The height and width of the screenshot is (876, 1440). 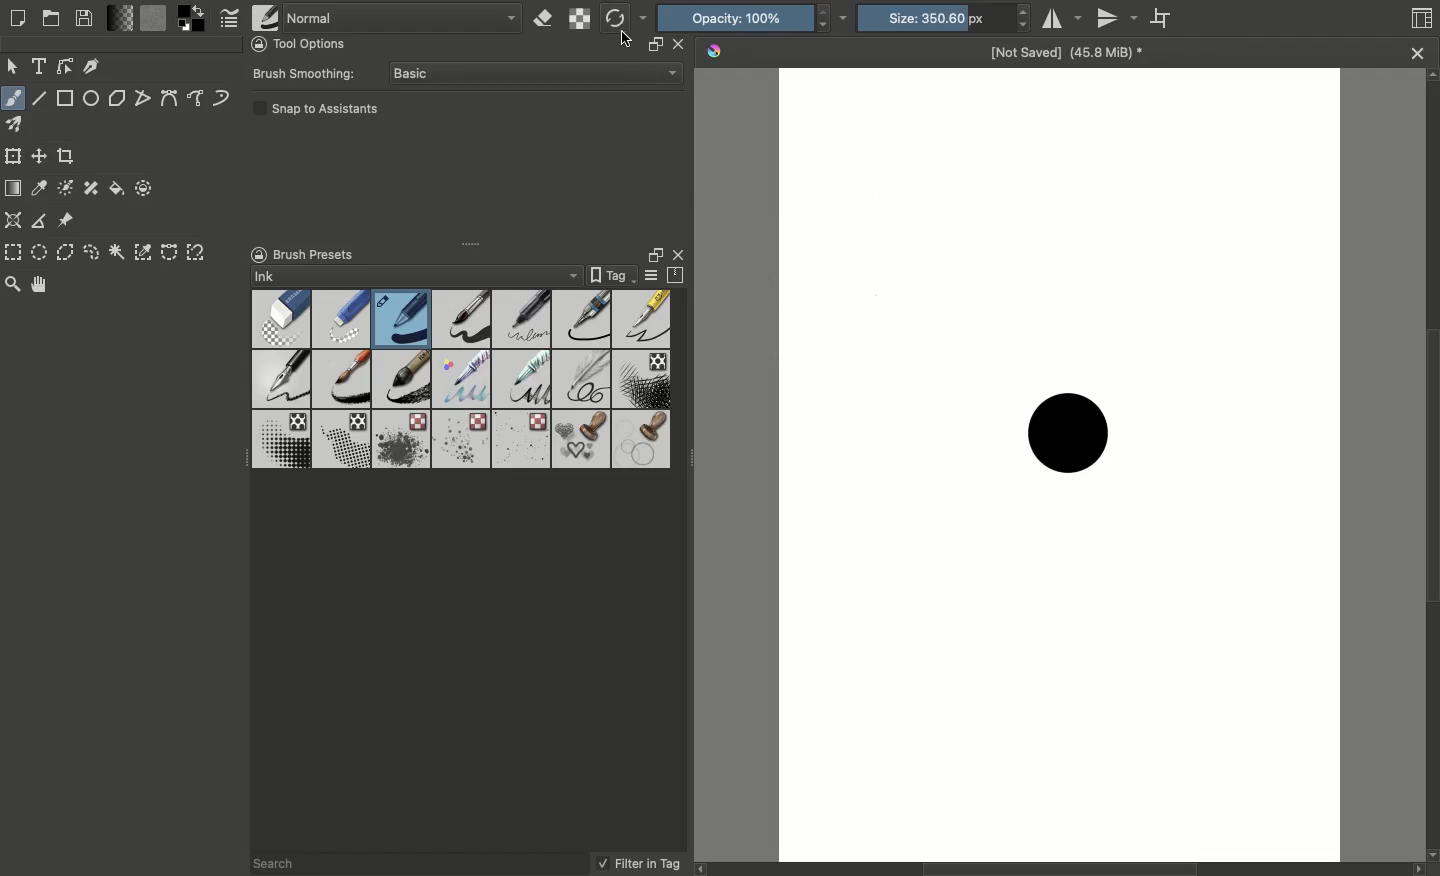 What do you see at coordinates (305, 43) in the screenshot?
I see `Tool options` at bounding box center [305, 43].